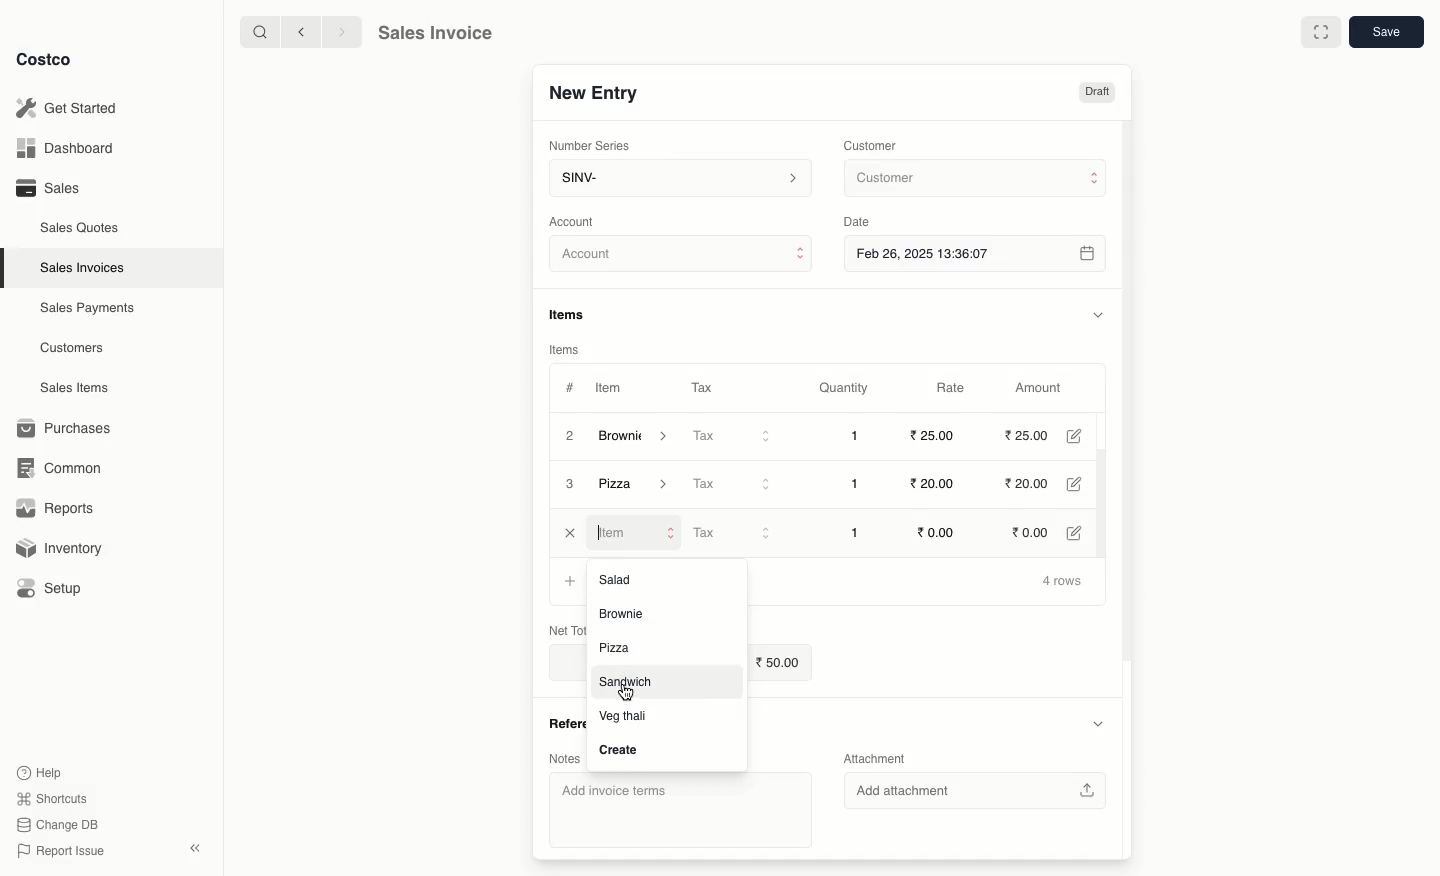  I want to click on Amount, so click(1044, 388).